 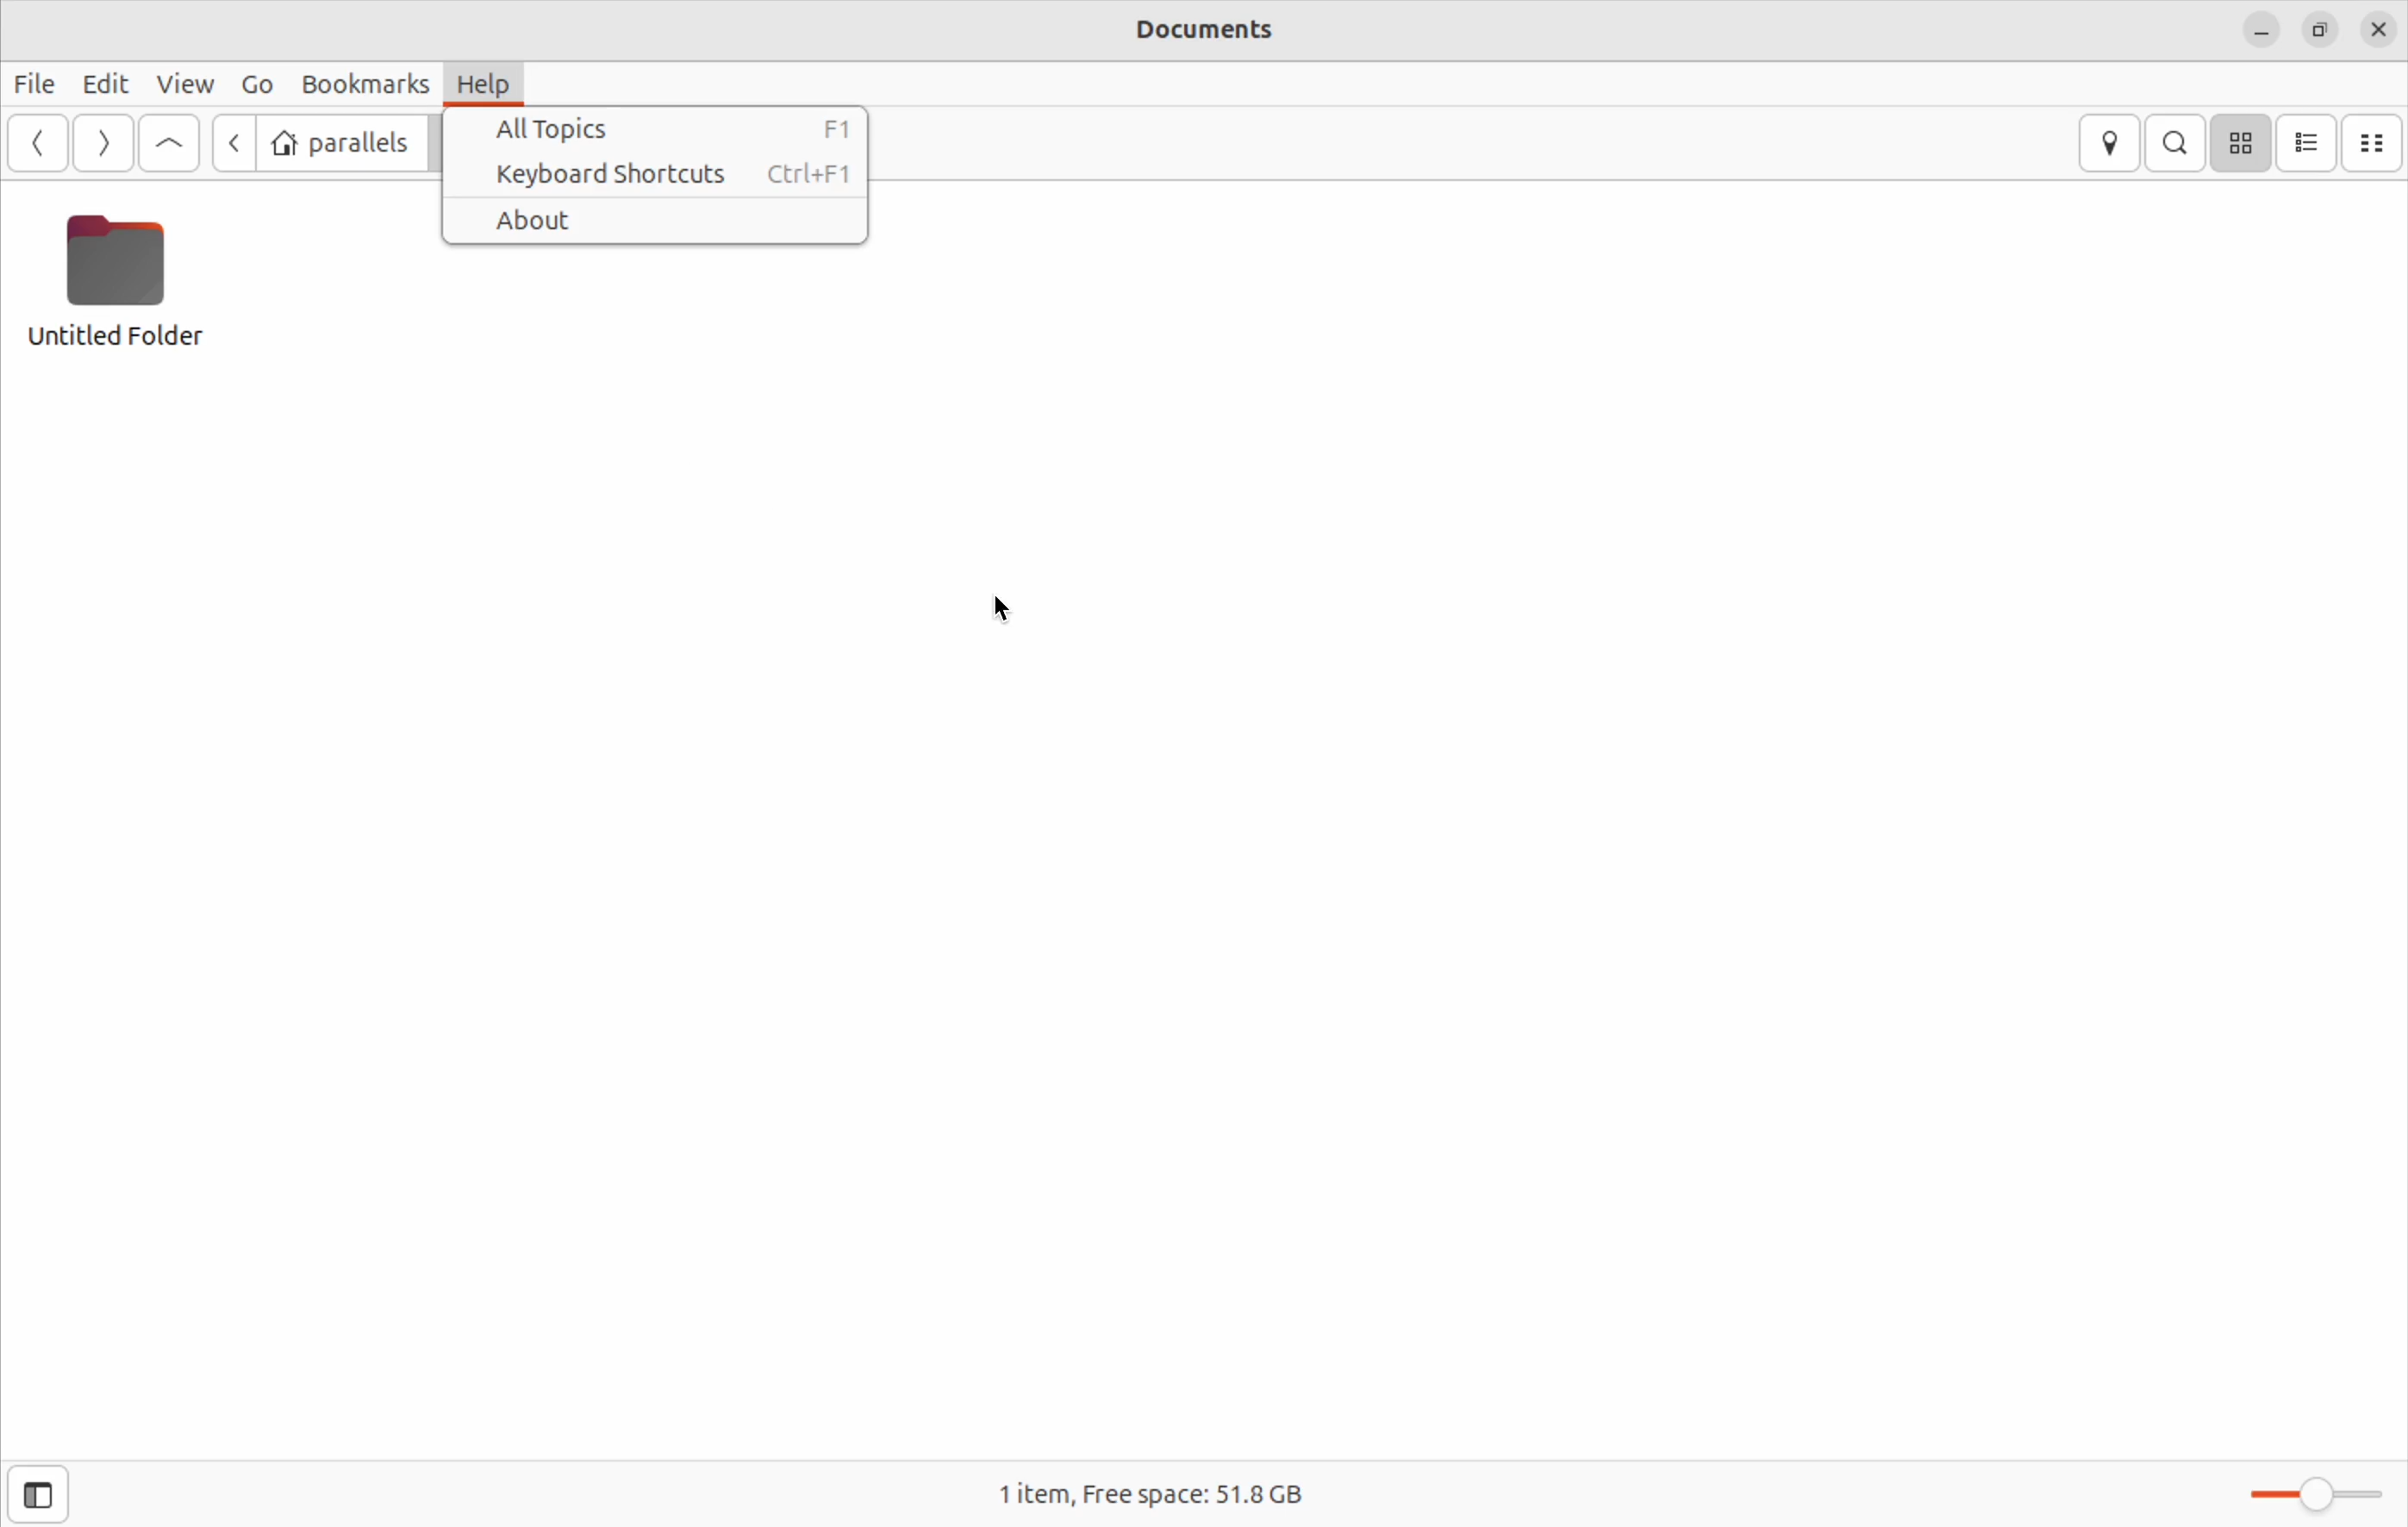 What do you see at coordinates (2377, 142) in the screenshot?
I see `compact view` at bounding box center [2377, 142].